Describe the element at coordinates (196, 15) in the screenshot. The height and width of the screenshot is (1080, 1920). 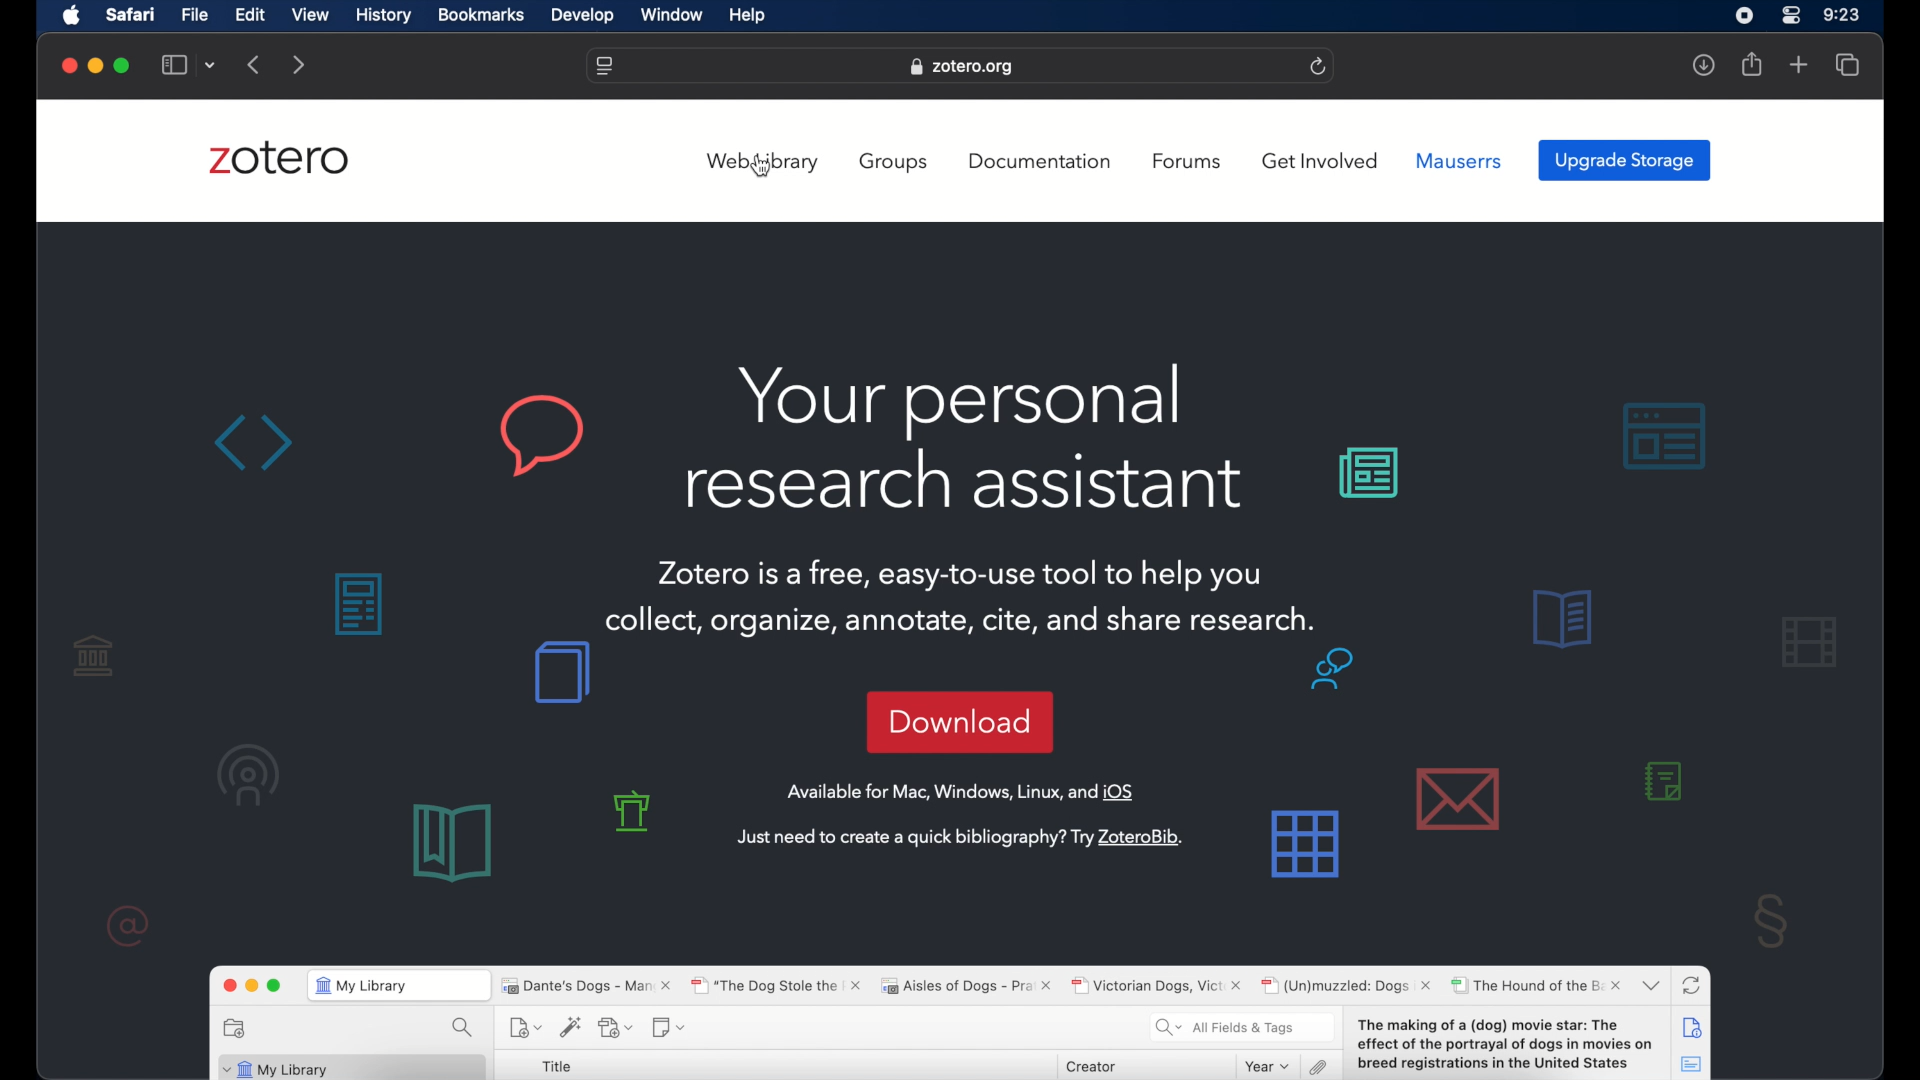
I see `file` at that location.